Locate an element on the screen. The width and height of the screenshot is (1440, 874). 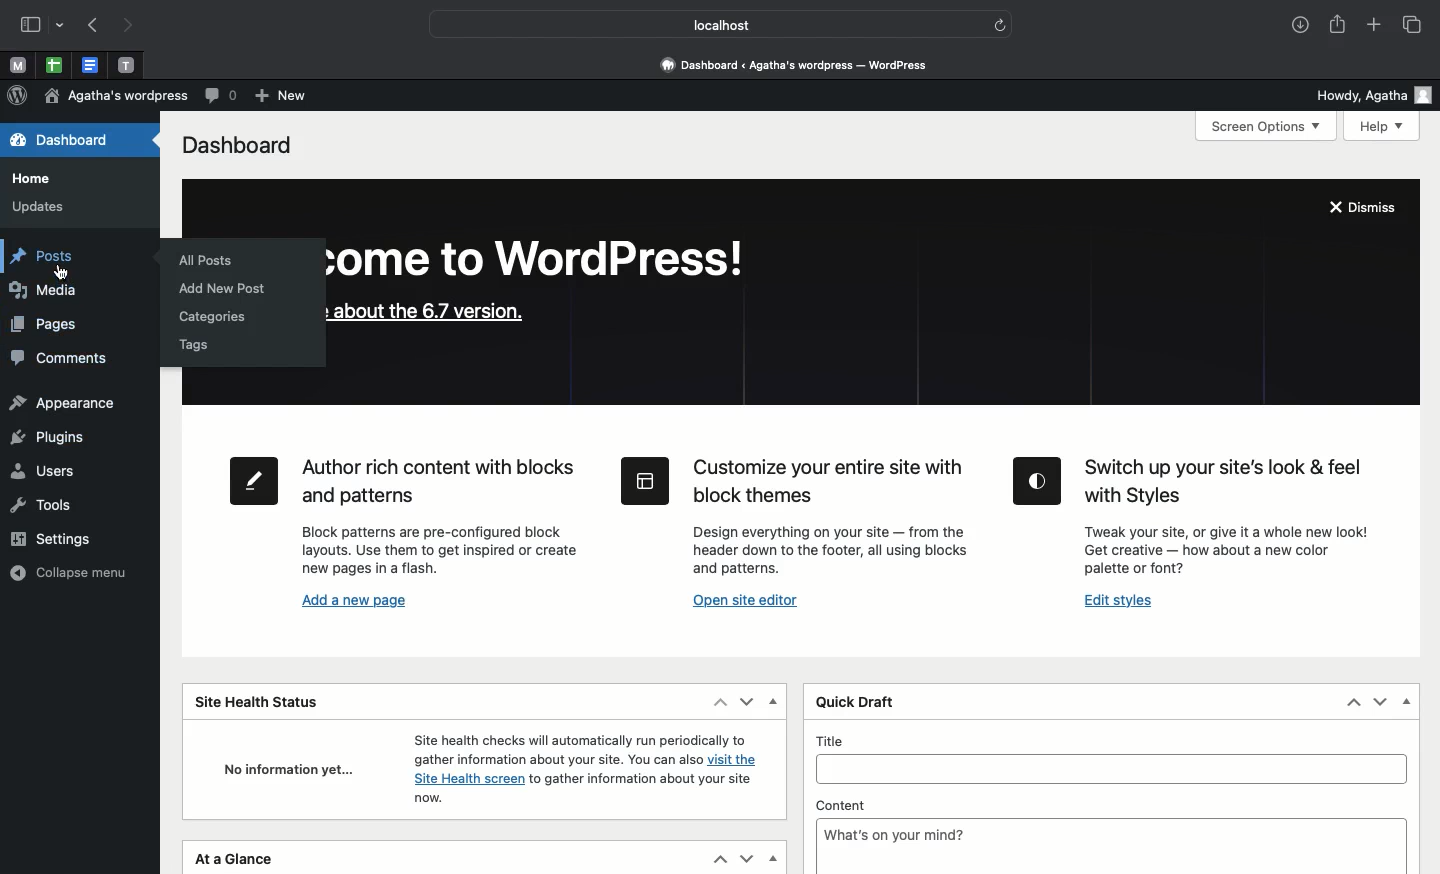
Plugins is located at coordinates (49, 437).